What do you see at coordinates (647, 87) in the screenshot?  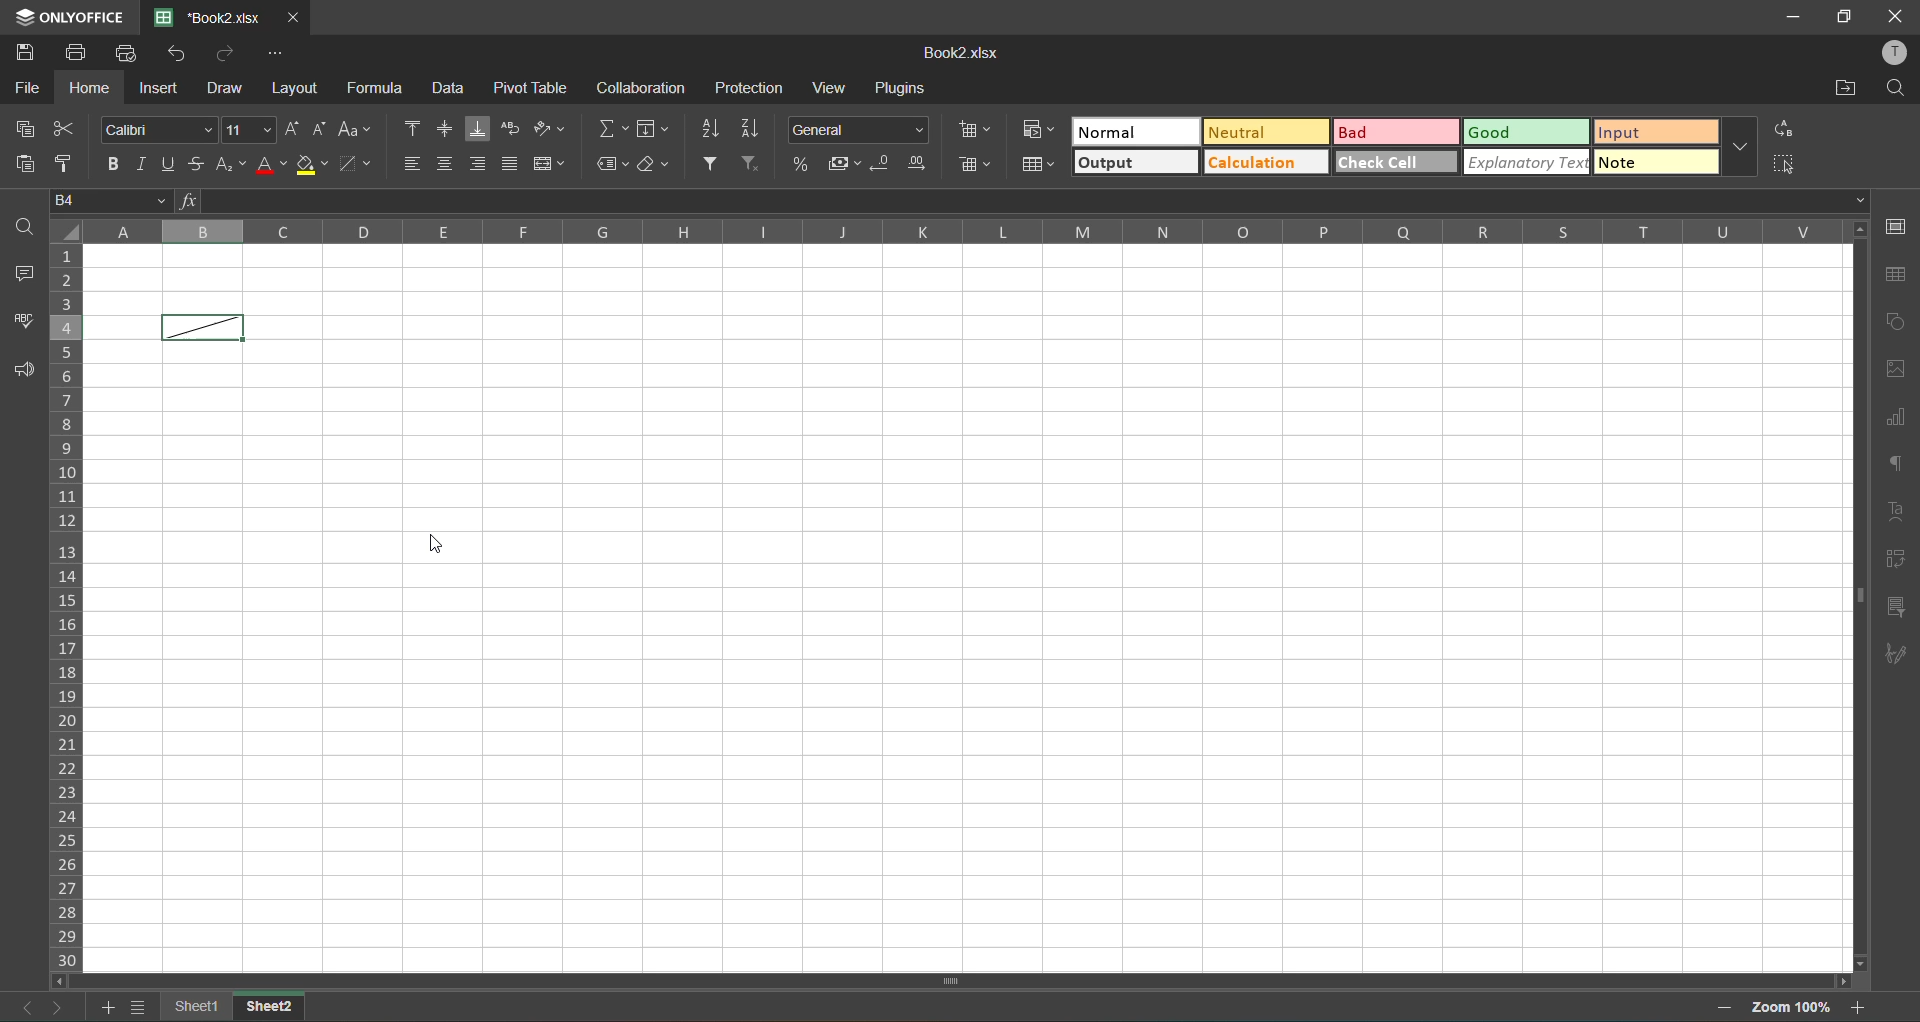 I see `collaboration` at bounding box center [647, 87].